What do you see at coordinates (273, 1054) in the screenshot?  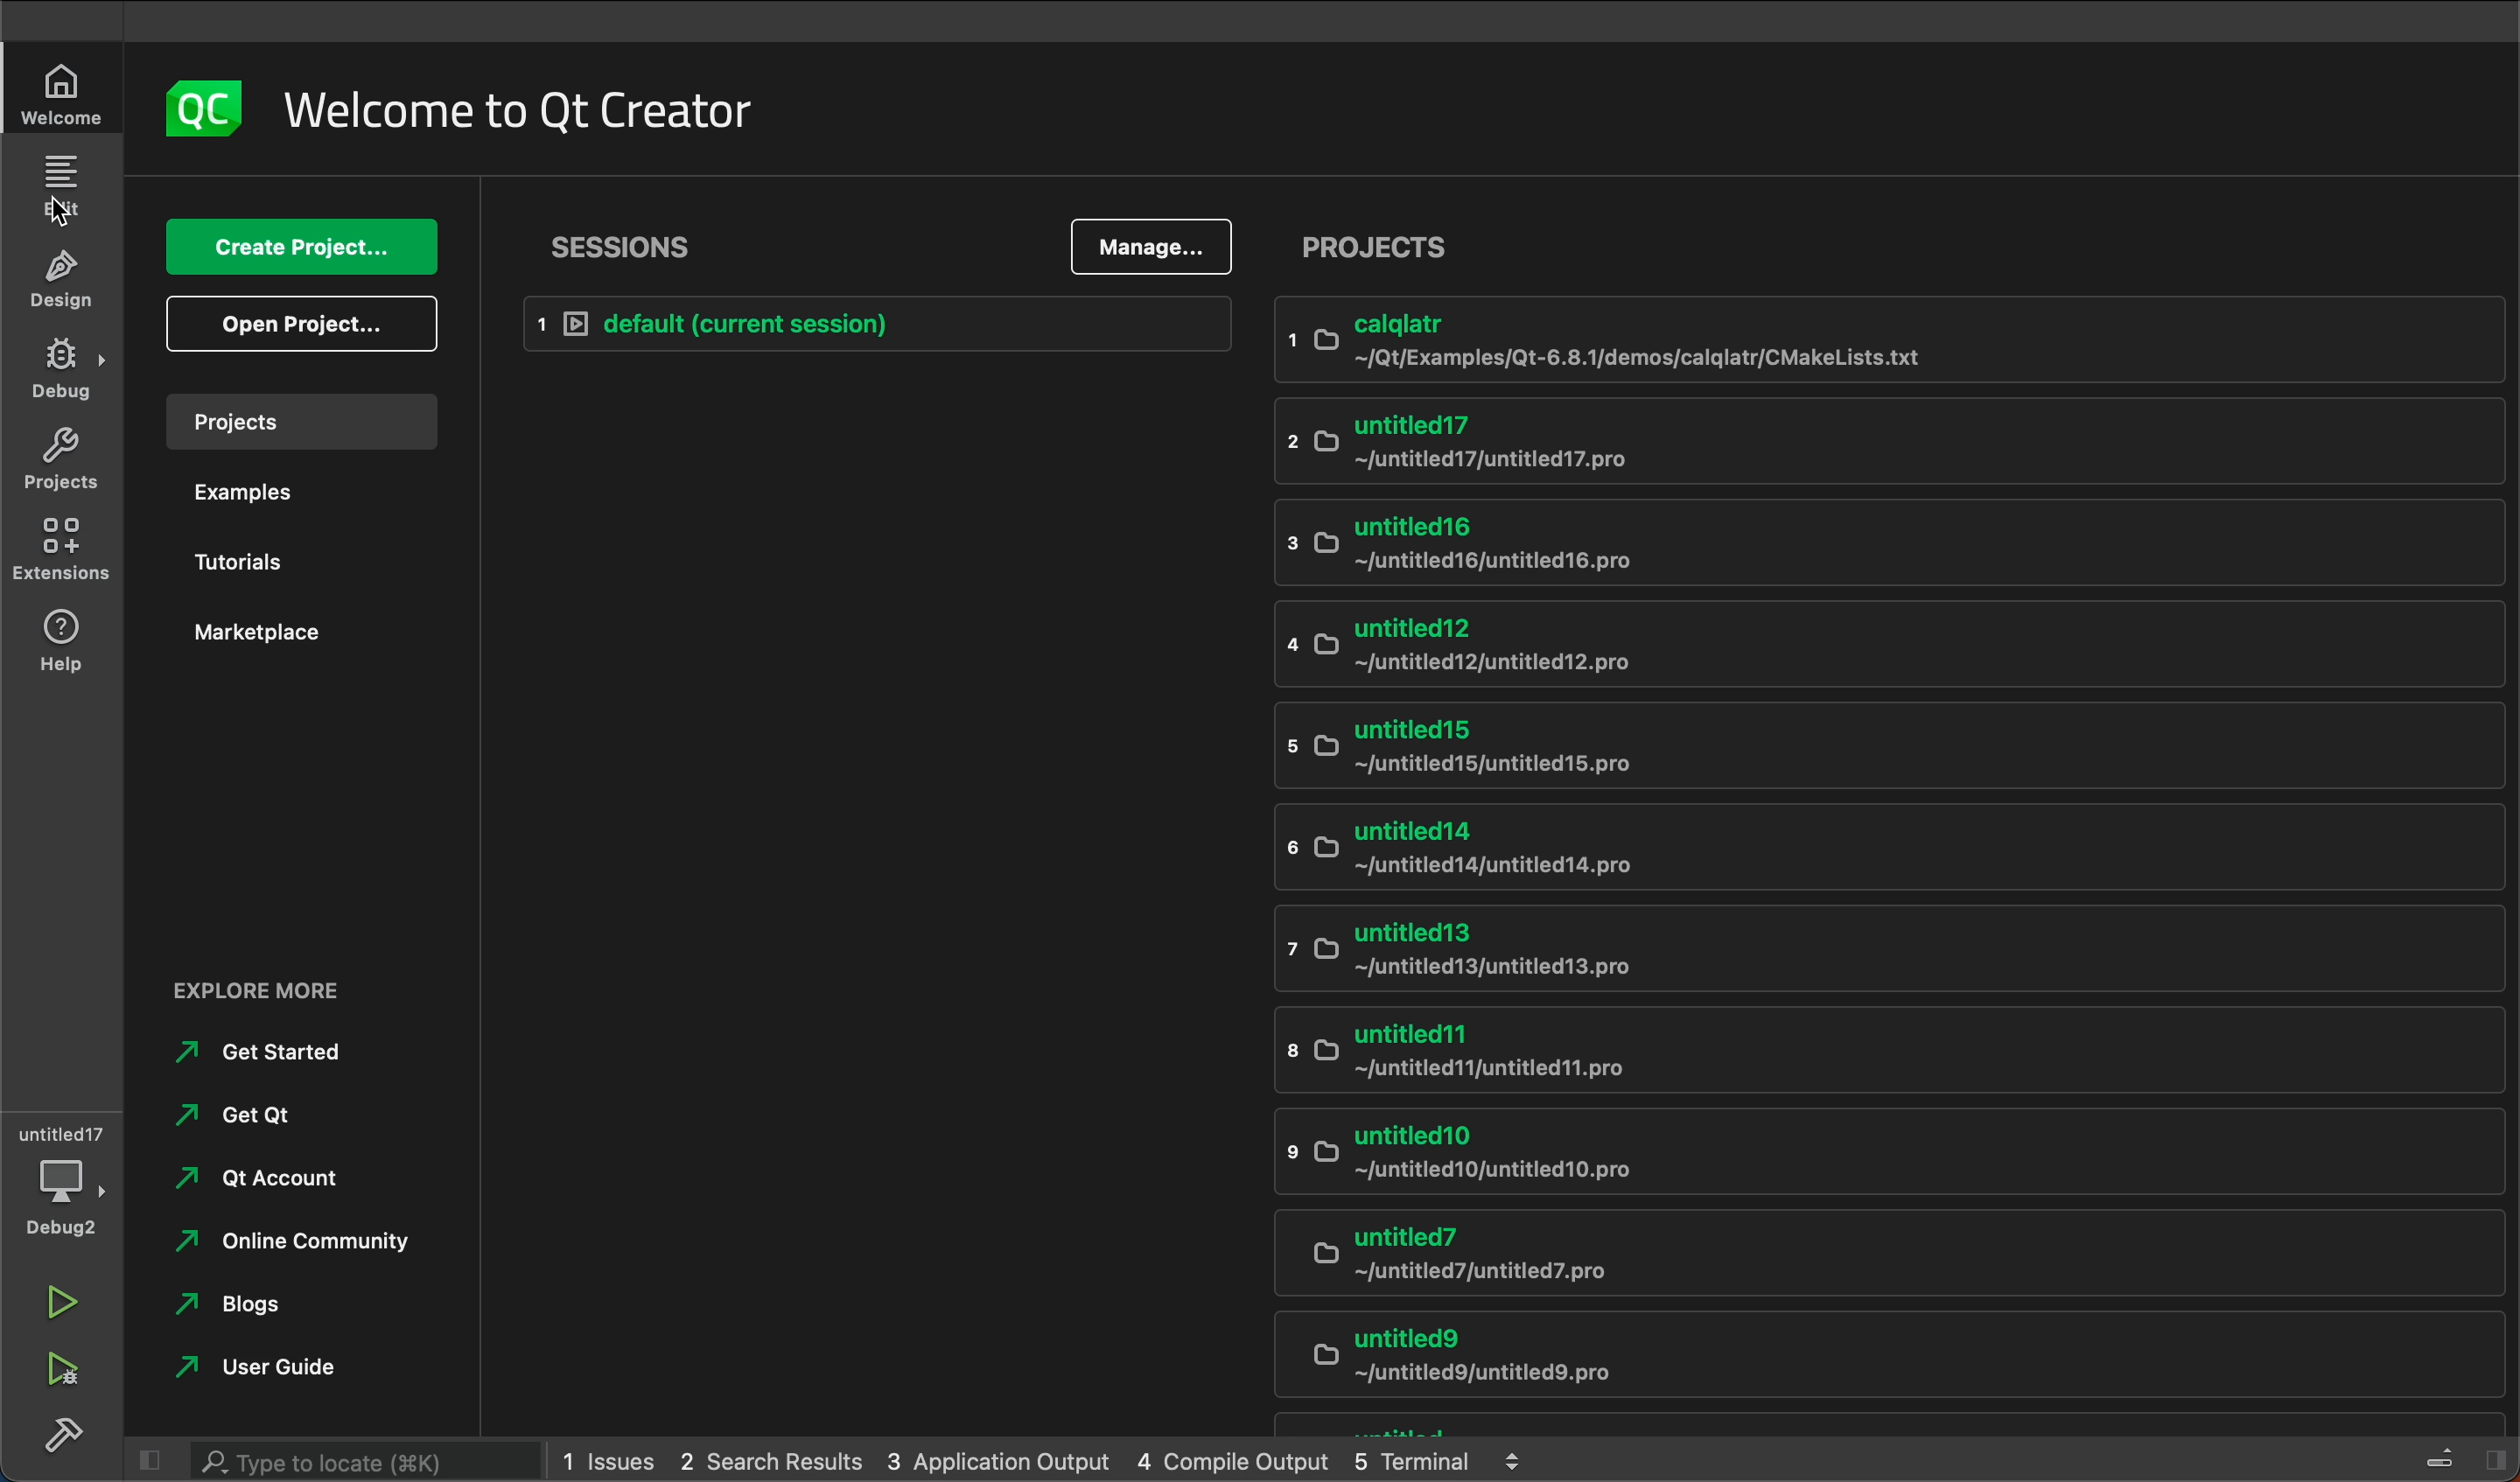 I see `started` at bounding box center [273, 1054].